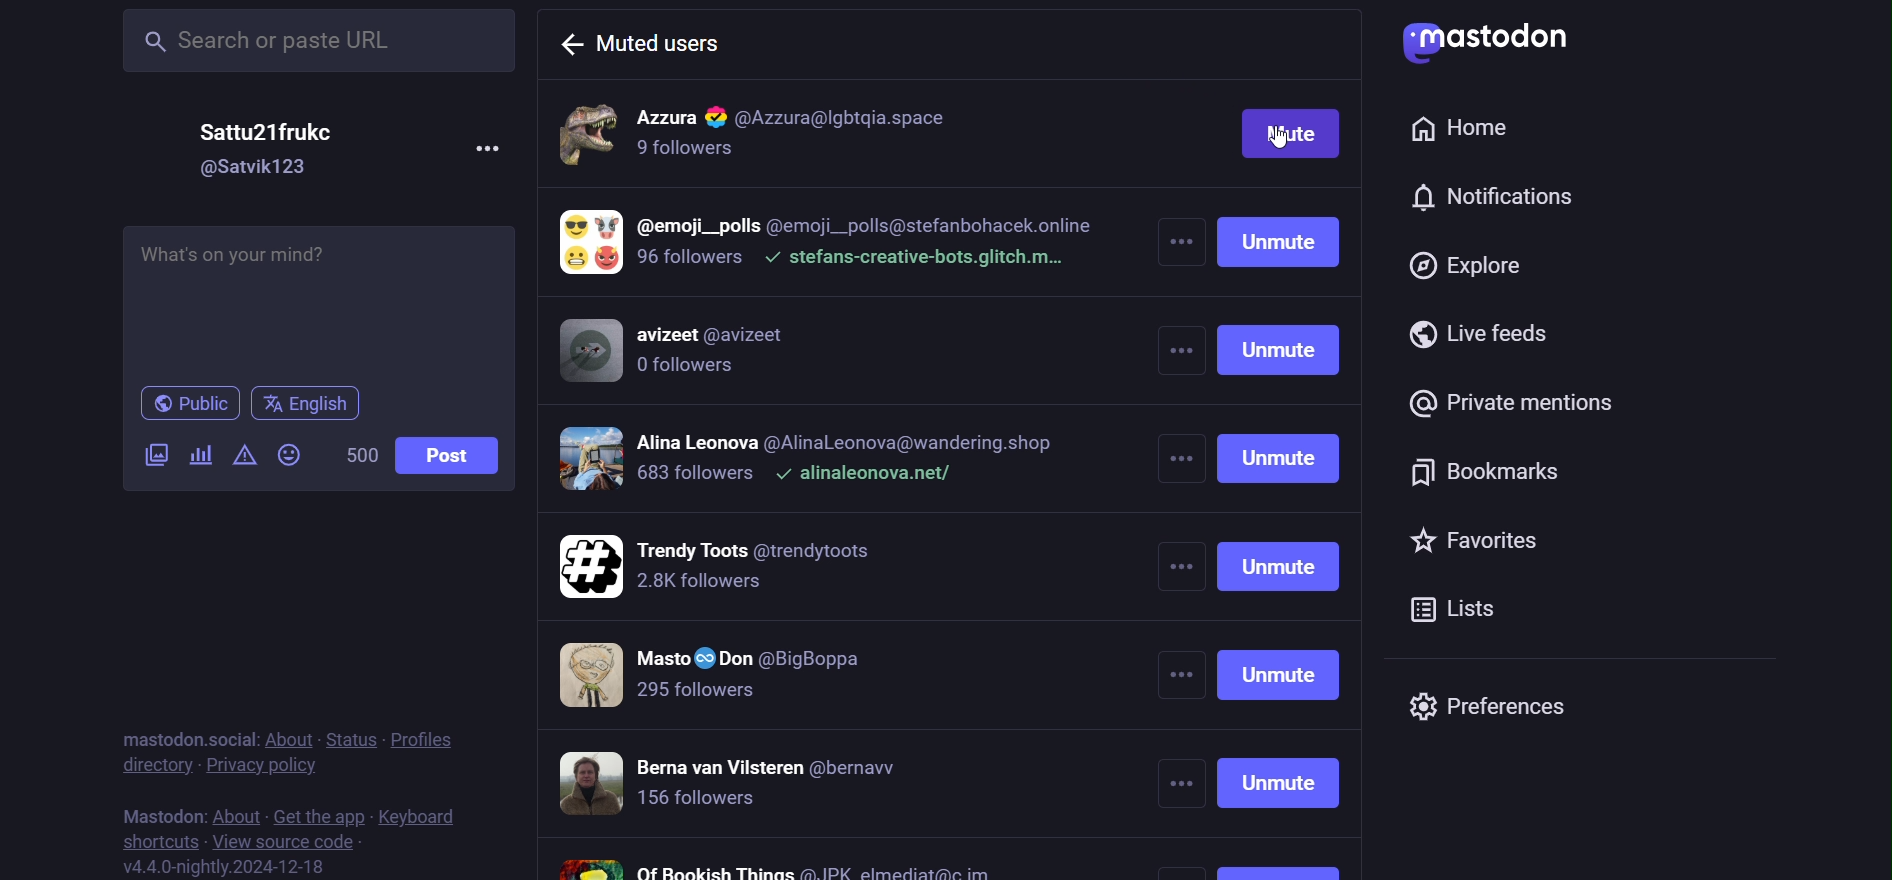 The image size is (1892, 880). What do you see at coordinates (149, 763) in the screenshot?
I see `directory` at bounding box center [149, 763].